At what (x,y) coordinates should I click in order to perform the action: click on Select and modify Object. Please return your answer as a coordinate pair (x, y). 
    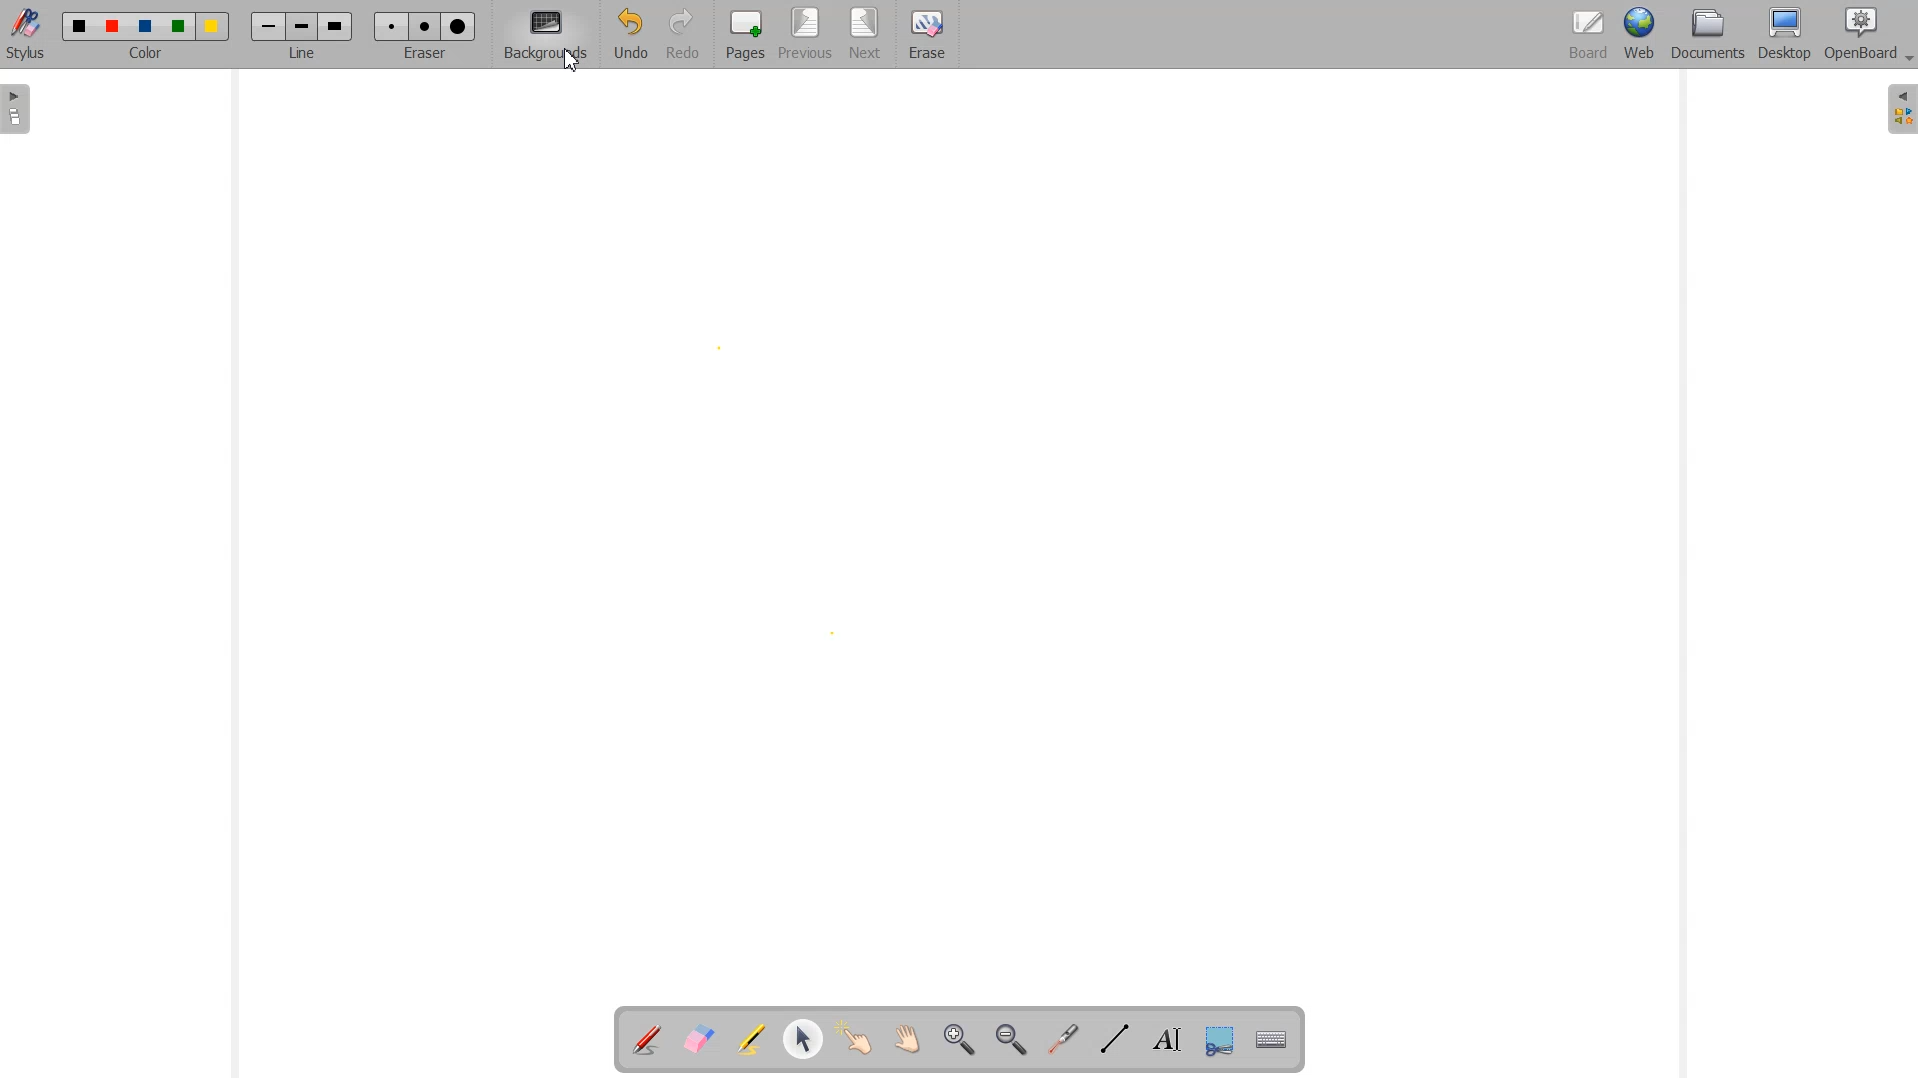
    Looking at the image, I should click on (803, 1039).